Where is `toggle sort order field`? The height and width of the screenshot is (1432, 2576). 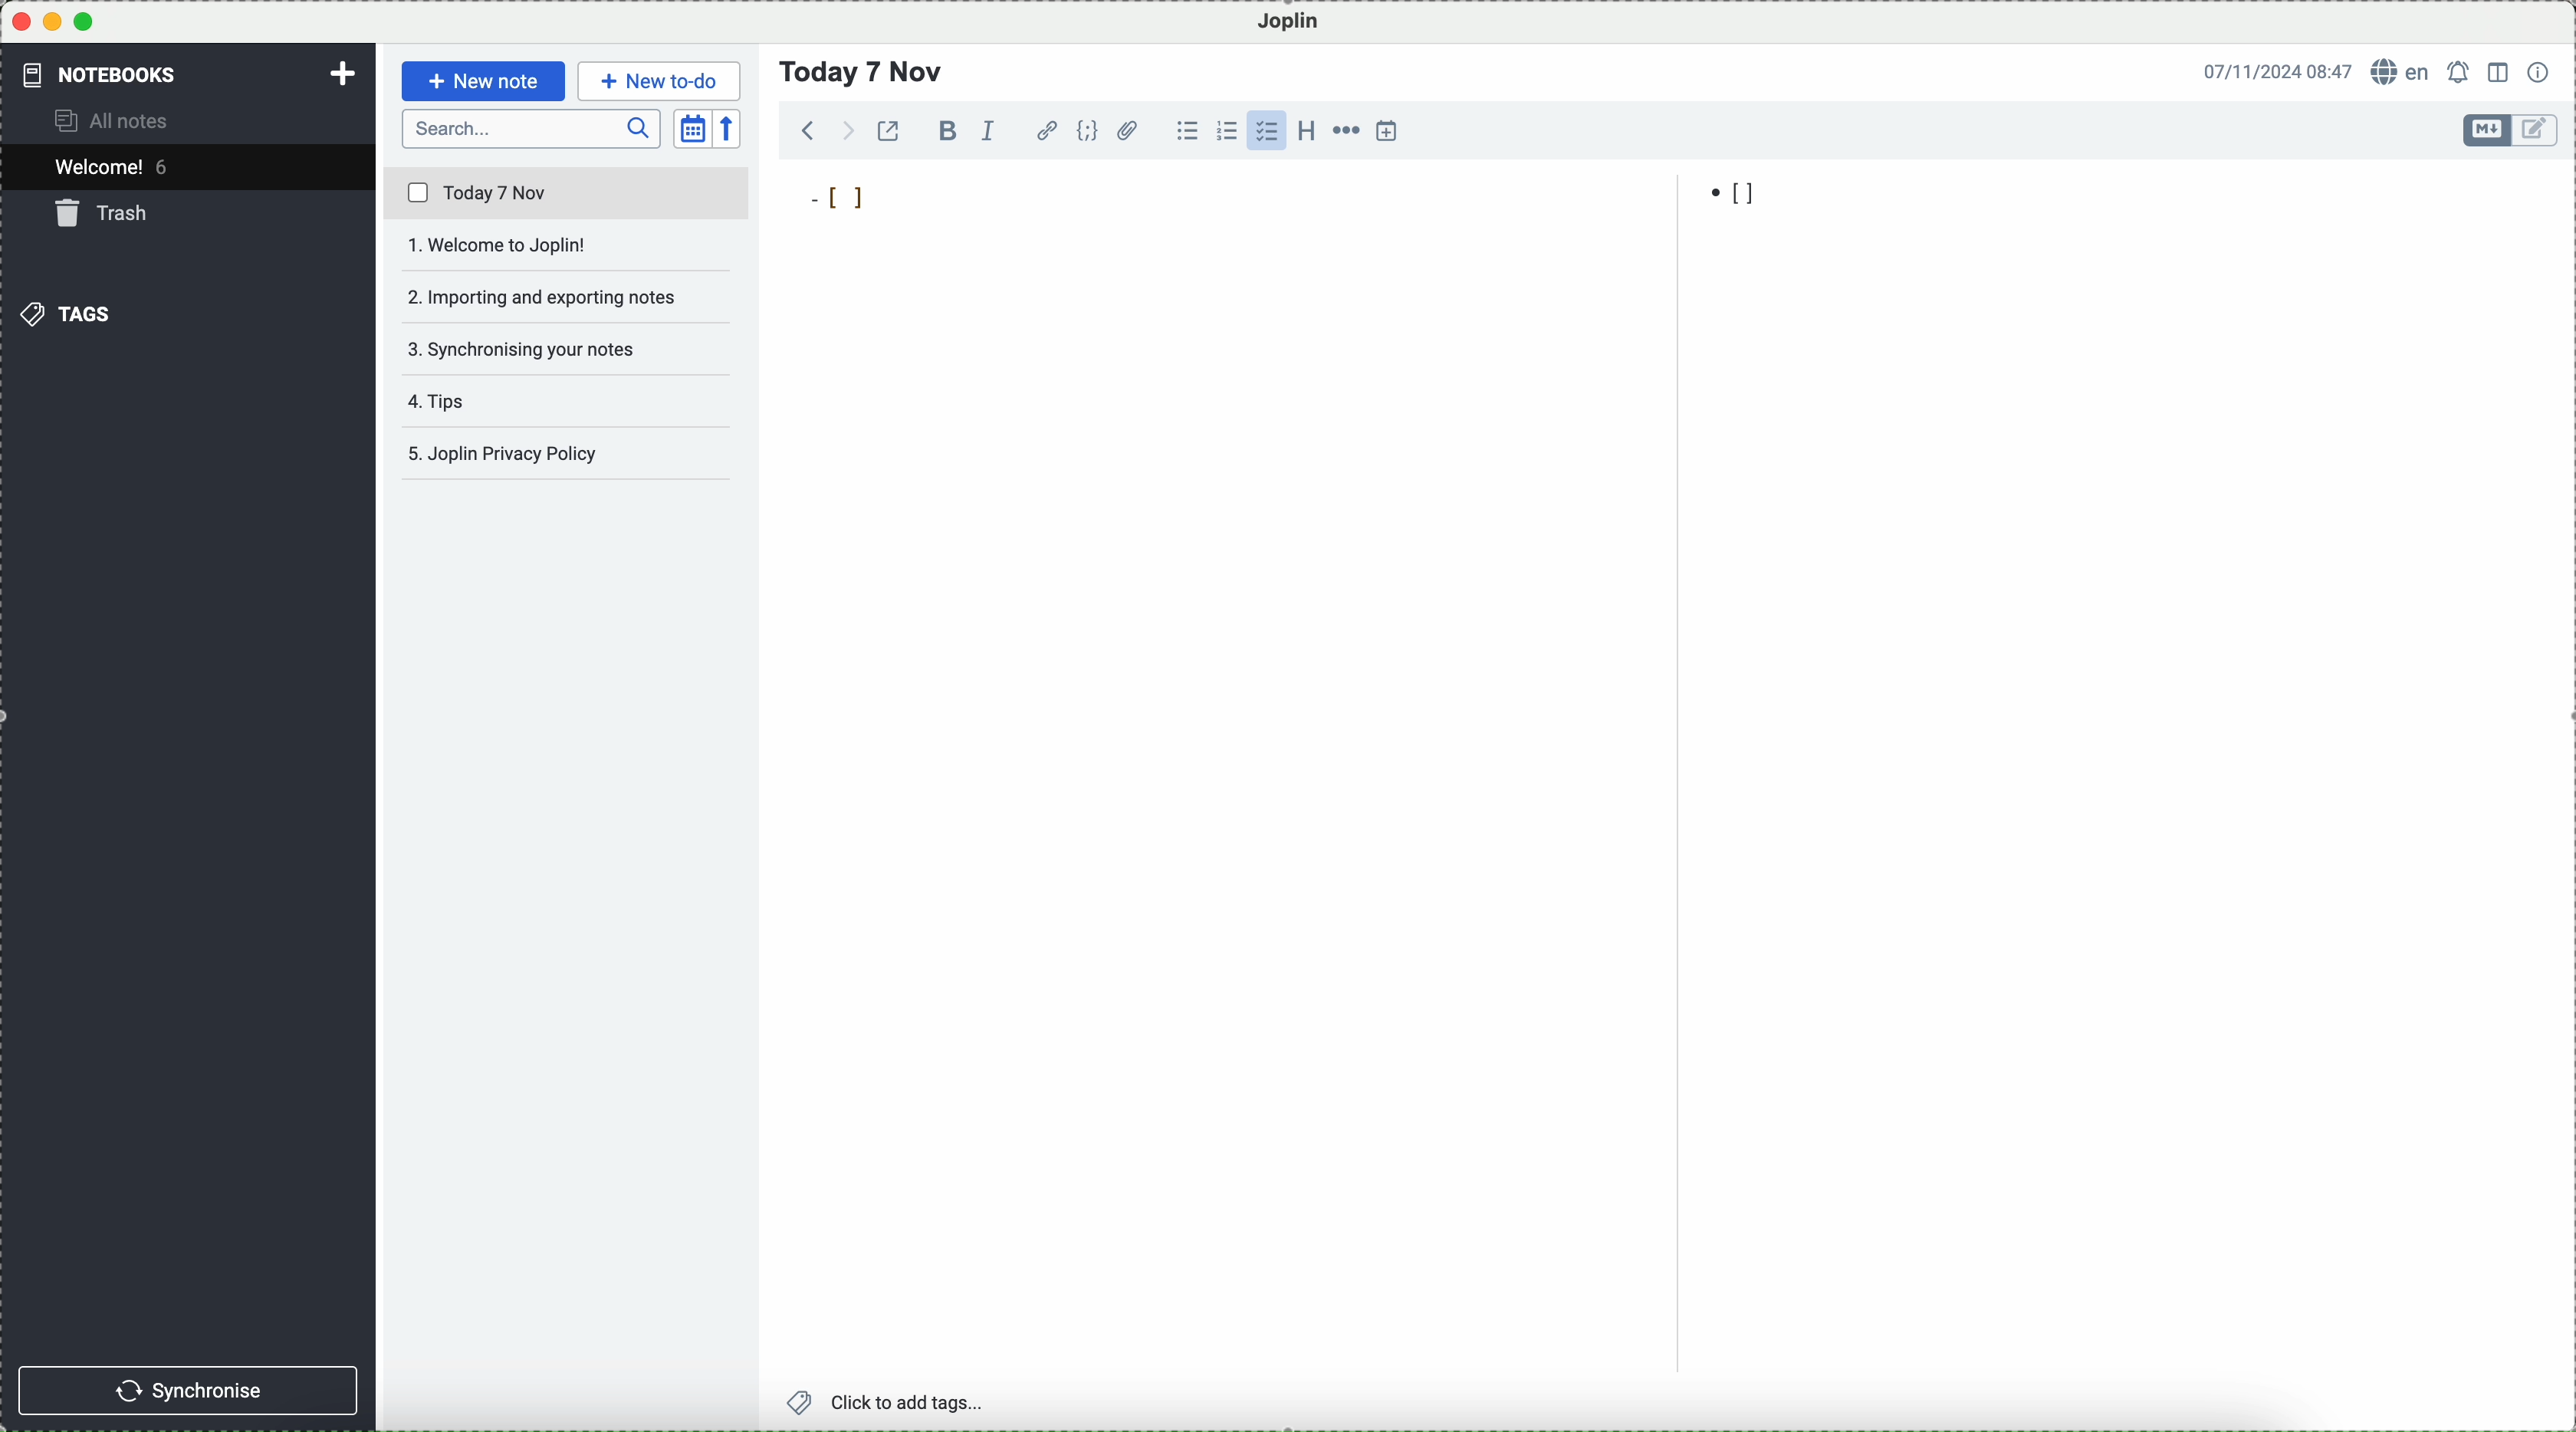
toggle sort order field is located at coordinates (693, 129).